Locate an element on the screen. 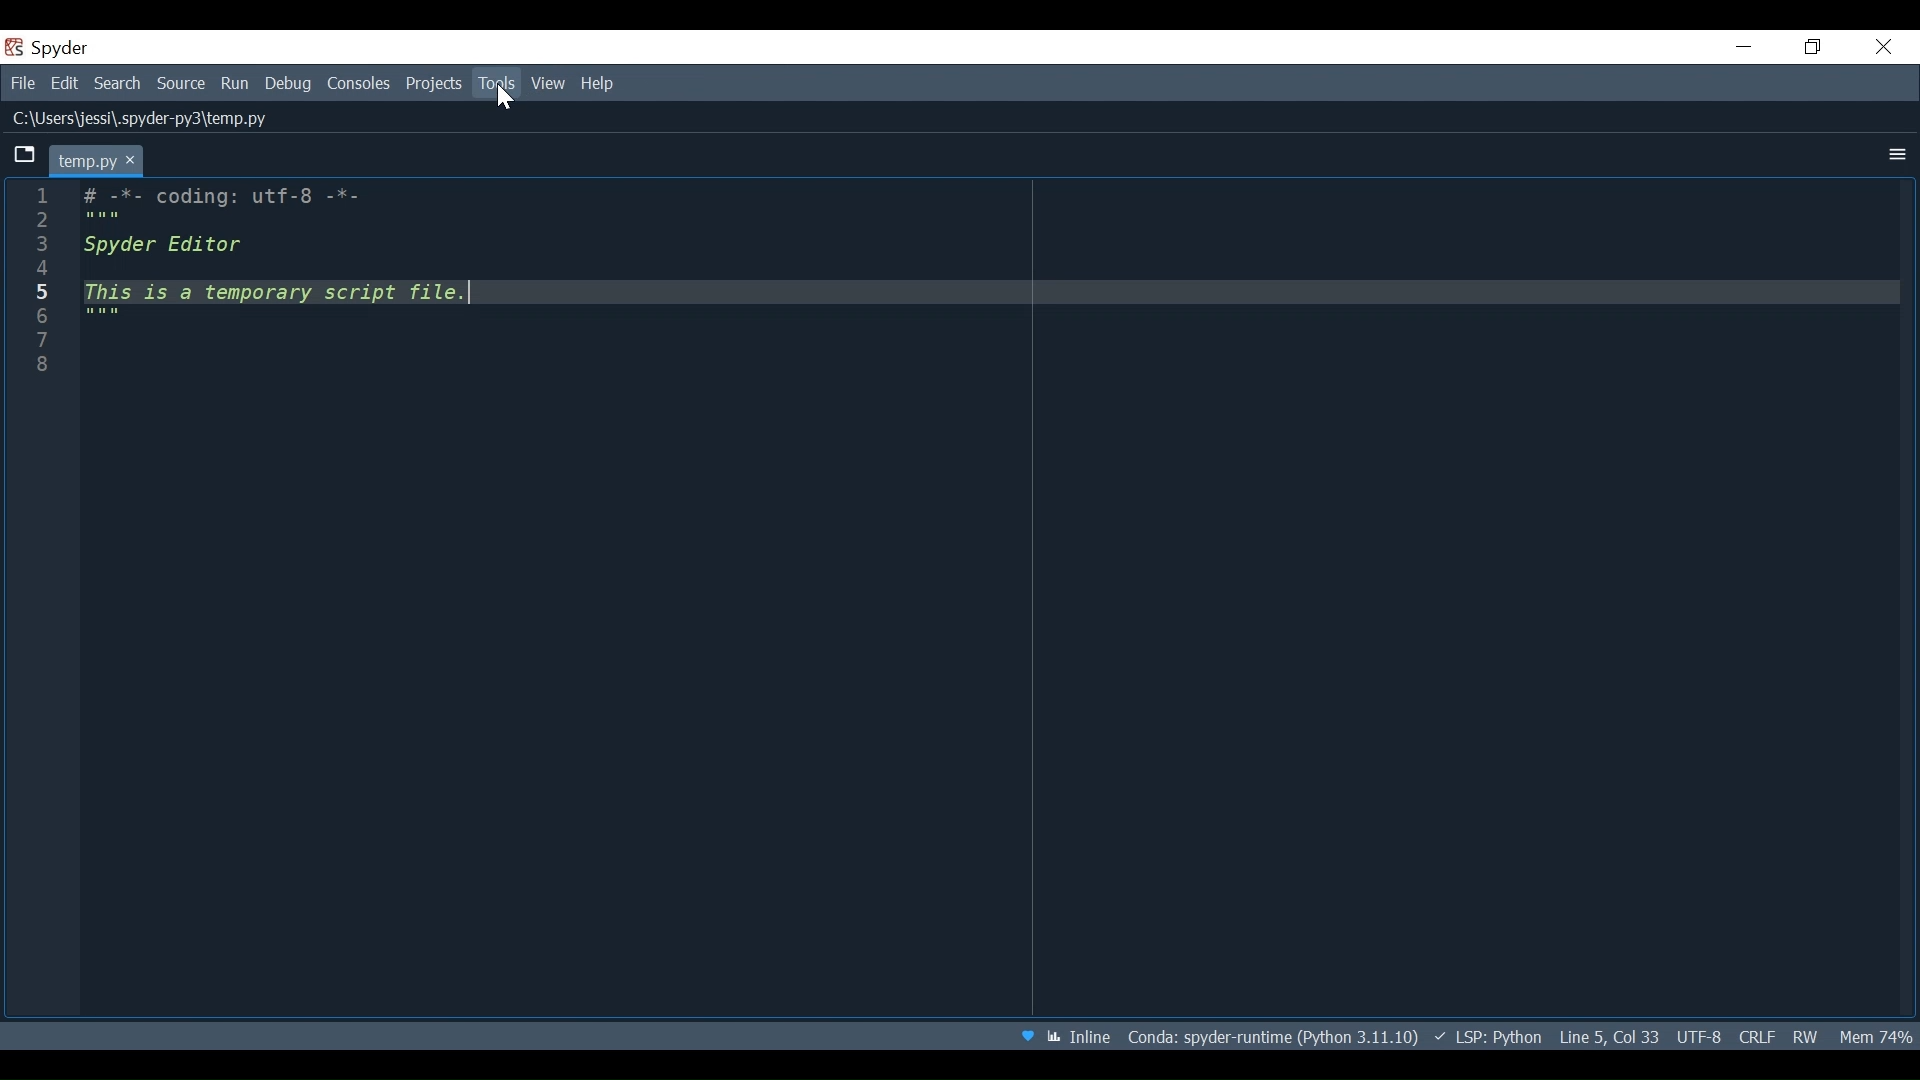 This screenshot has width=1920, height=1080. line column is located at coordinates (49, 599).